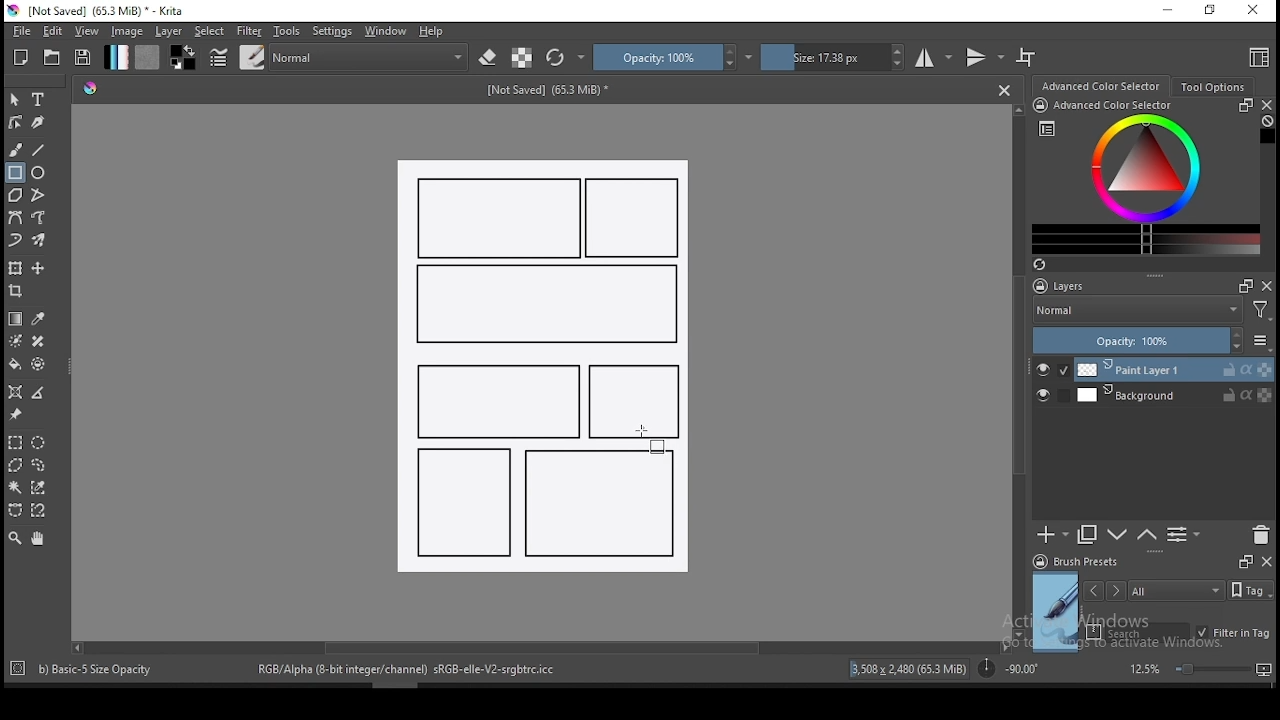 Image resolution: width=1280 pixels, height=720 pixels. I want to click on paint bucket tool, so click(15, 364).